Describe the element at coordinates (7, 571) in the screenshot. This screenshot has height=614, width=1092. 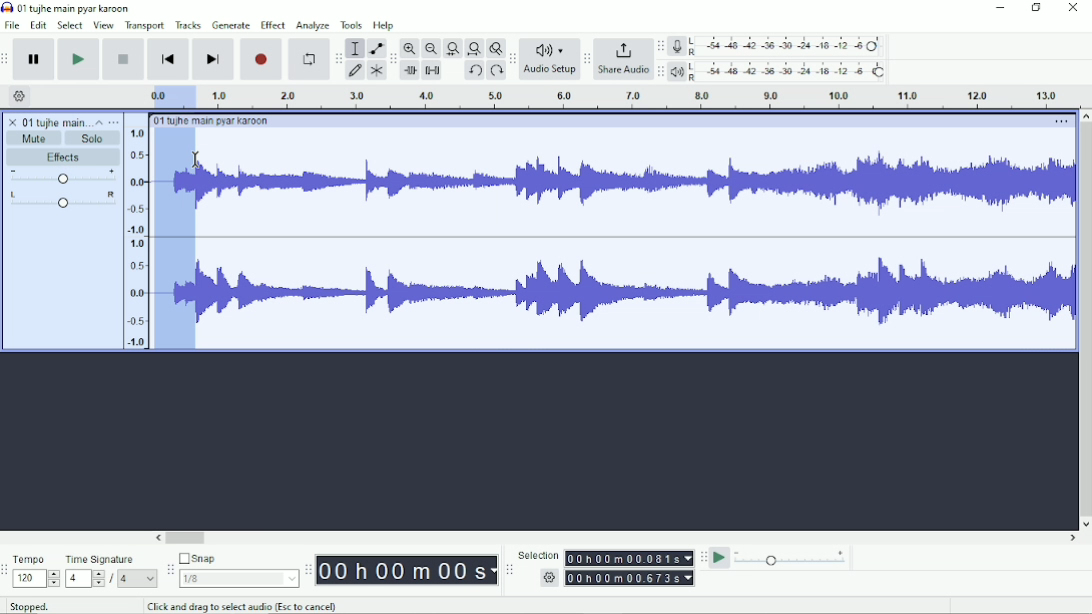
I see `Audacity time signature toolbar` at that location.